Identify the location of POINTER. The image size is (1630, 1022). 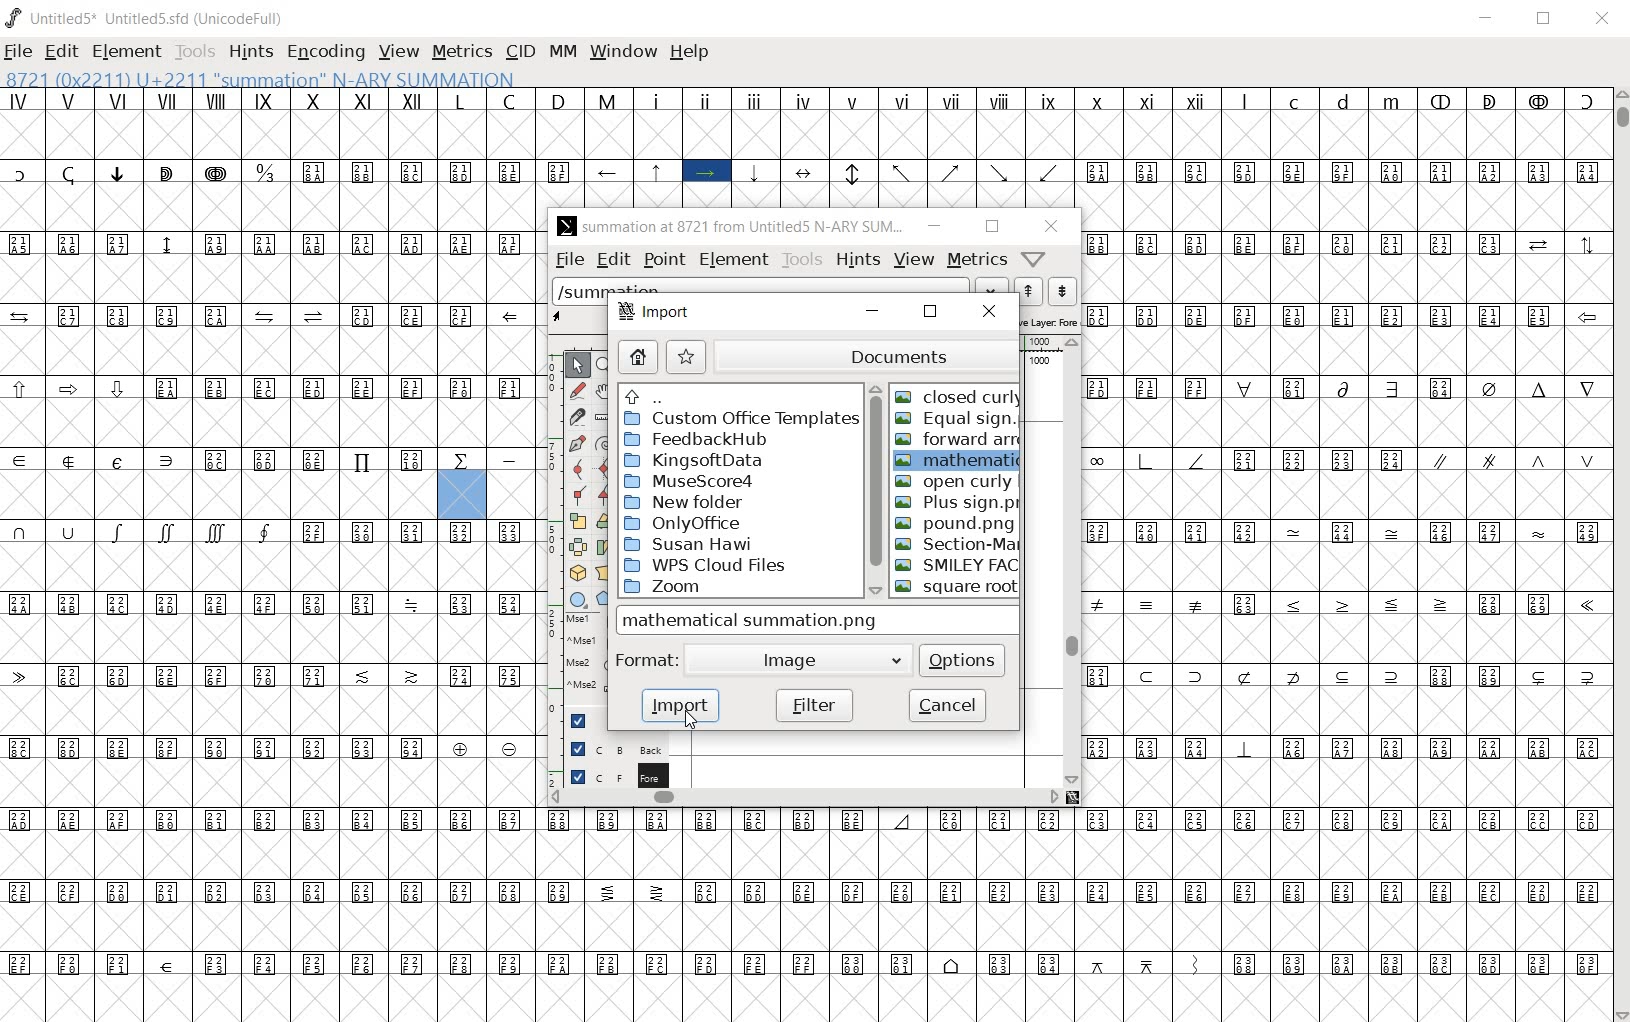
(577, 364).